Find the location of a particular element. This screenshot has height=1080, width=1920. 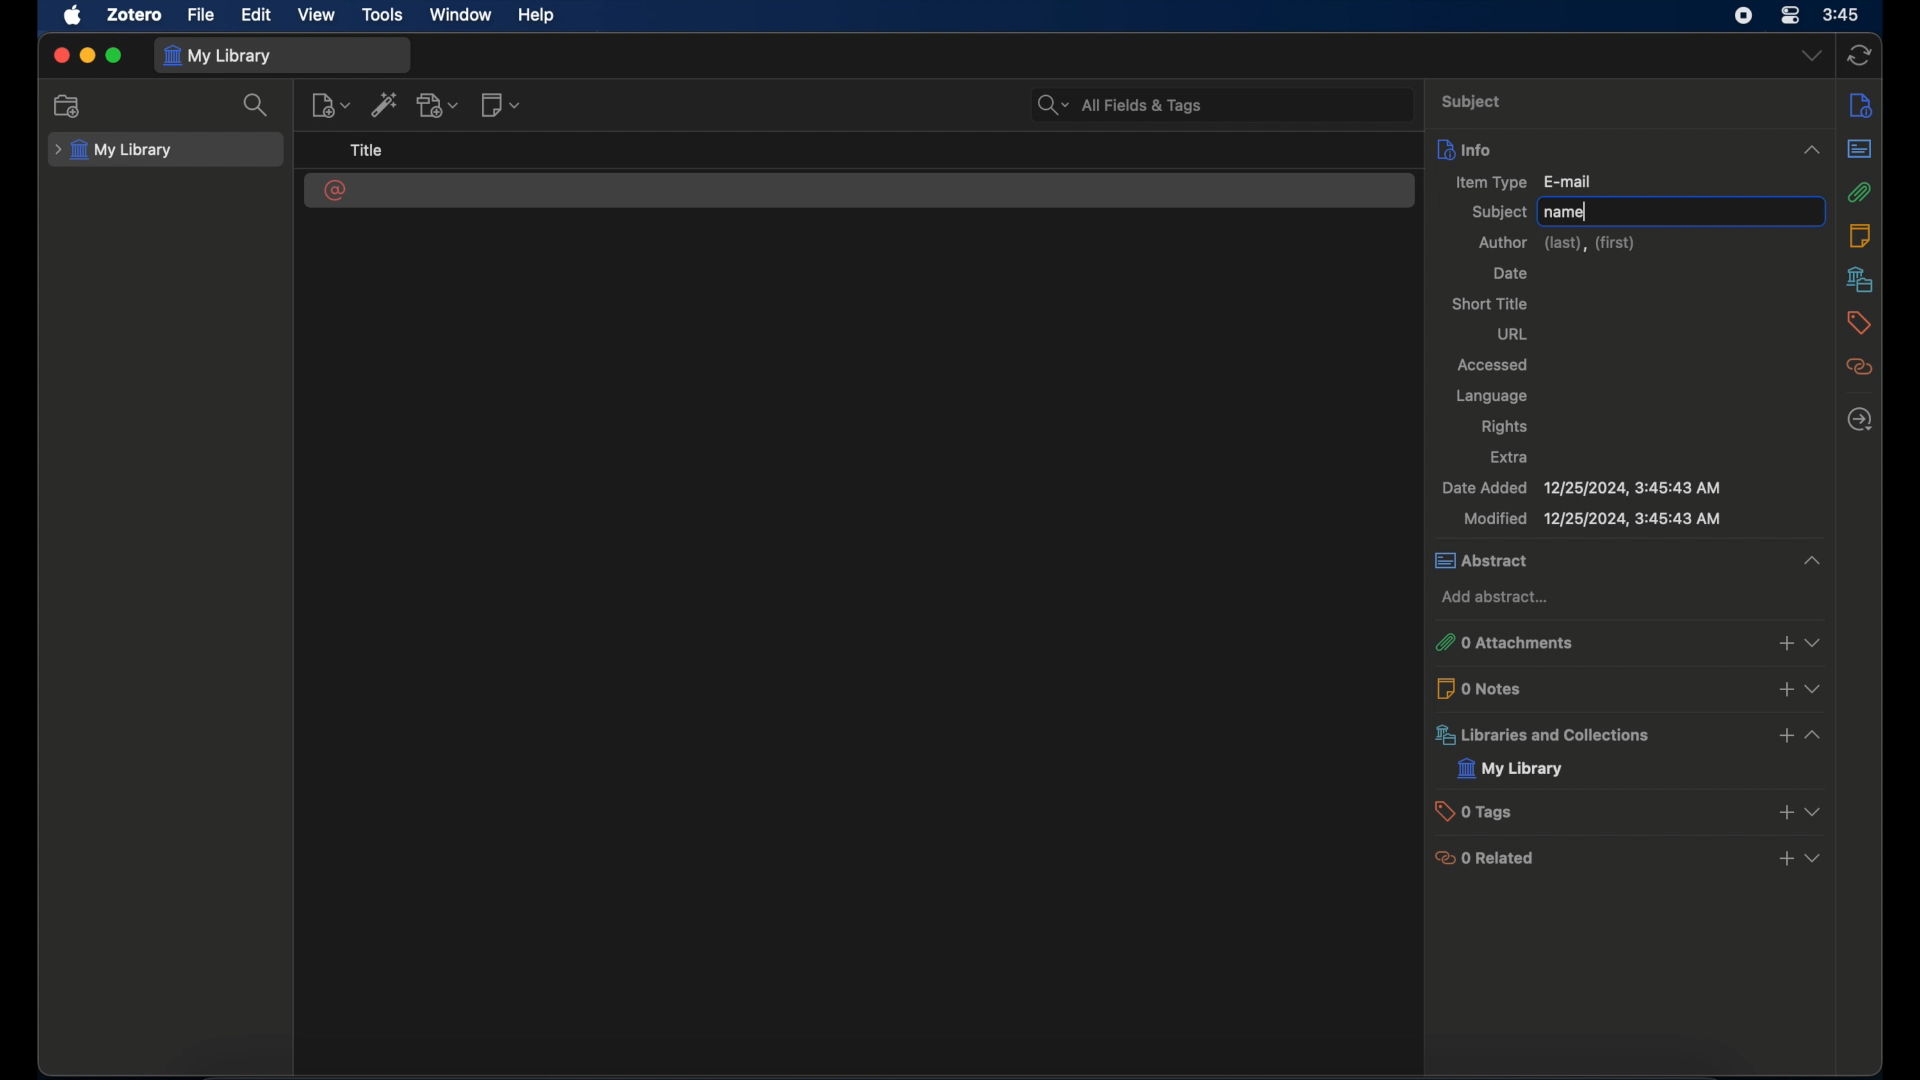

help is located at coordinates (536, 16).